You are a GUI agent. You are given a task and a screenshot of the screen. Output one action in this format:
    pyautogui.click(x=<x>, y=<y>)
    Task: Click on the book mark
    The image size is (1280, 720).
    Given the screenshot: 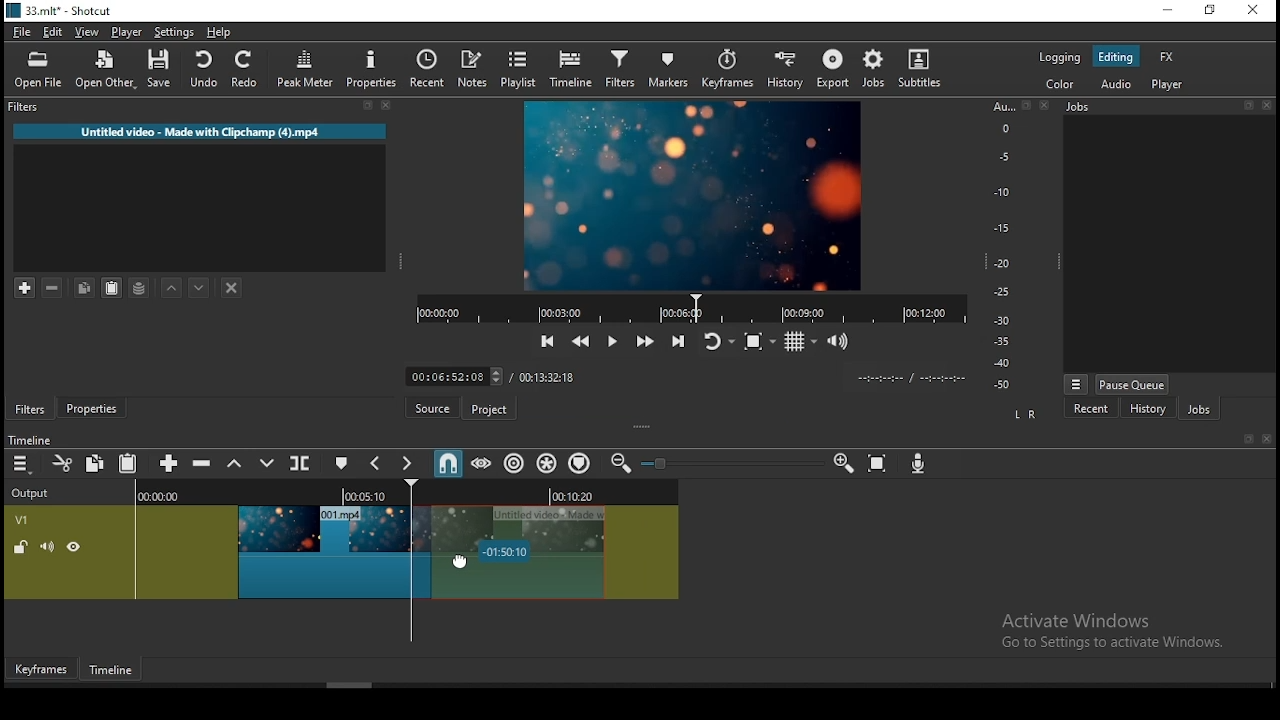 What is the action you would take?
    pyautogui.click(x=1245, y=440)
    